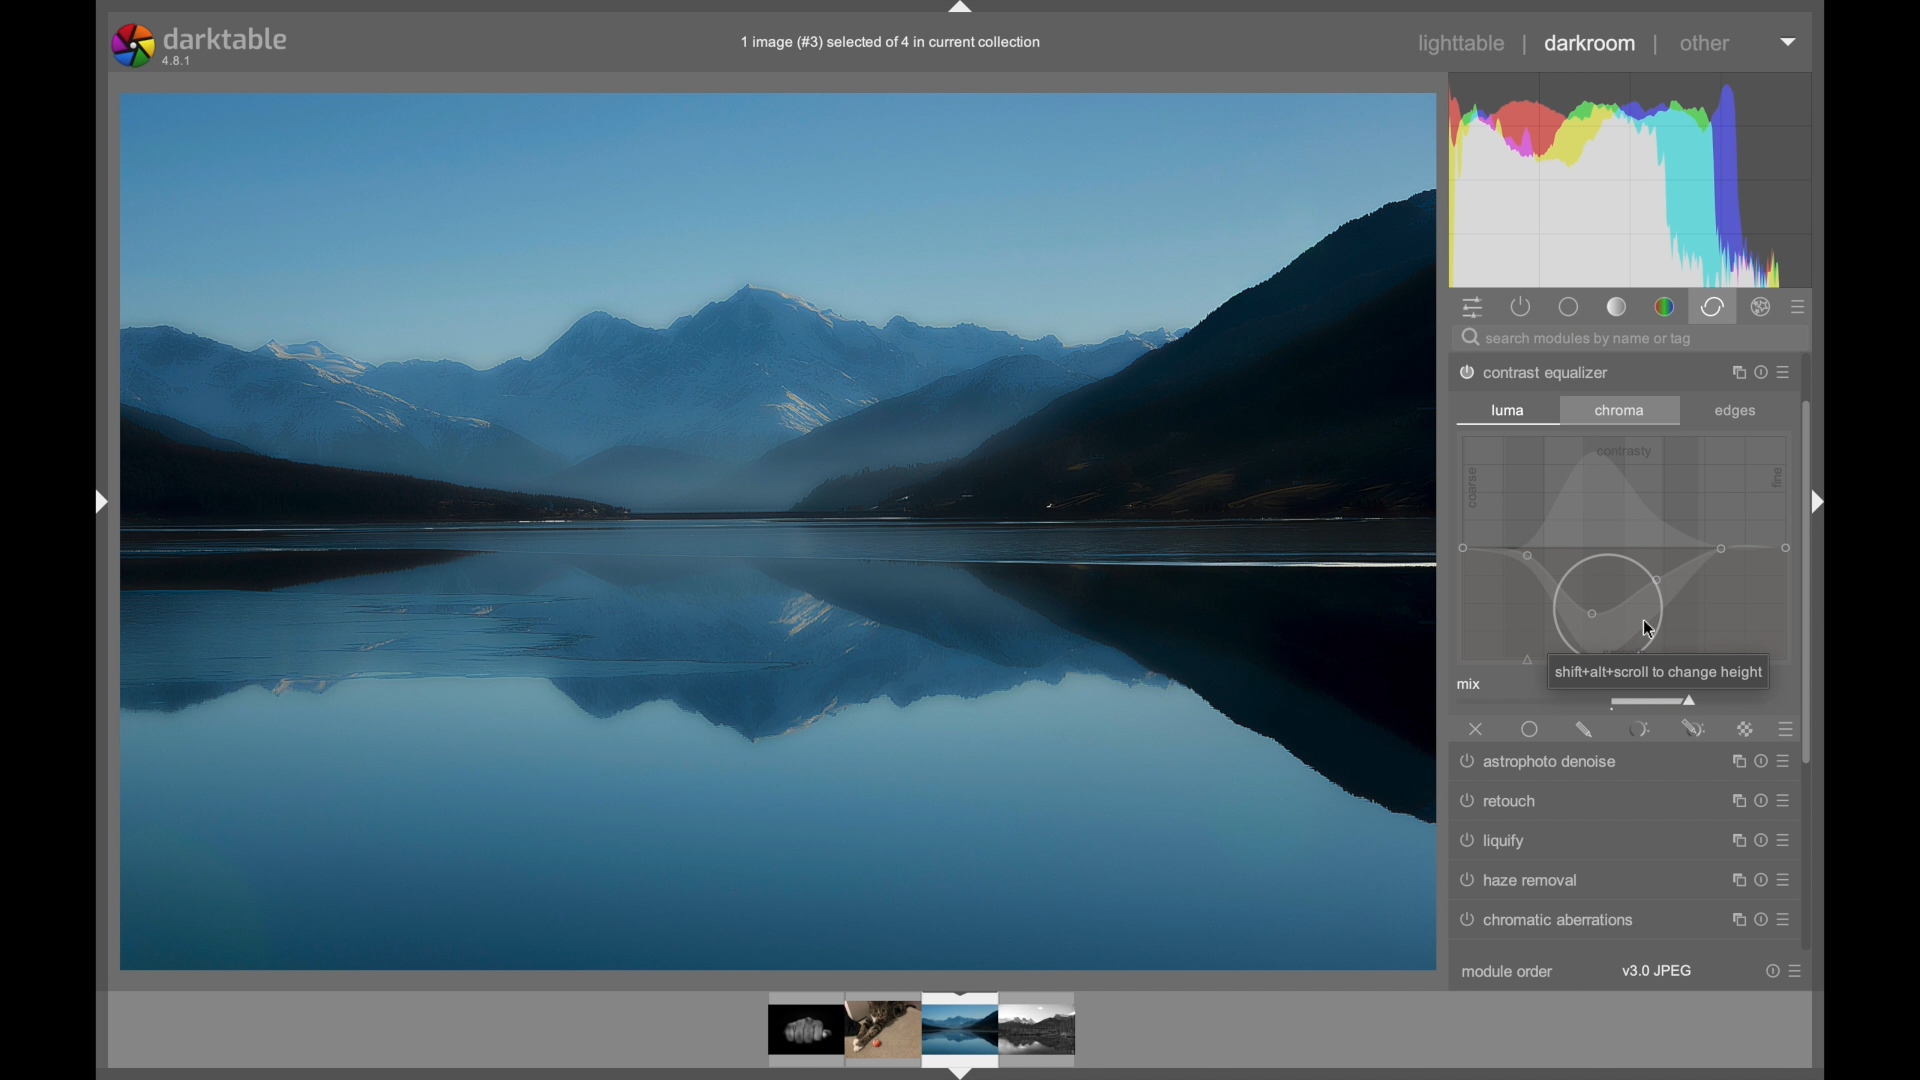 This screenshot has width=1920, height=1080. Describe the element at coordinates (1516, 806) in the screenshot. I see `surface blur` at that location.